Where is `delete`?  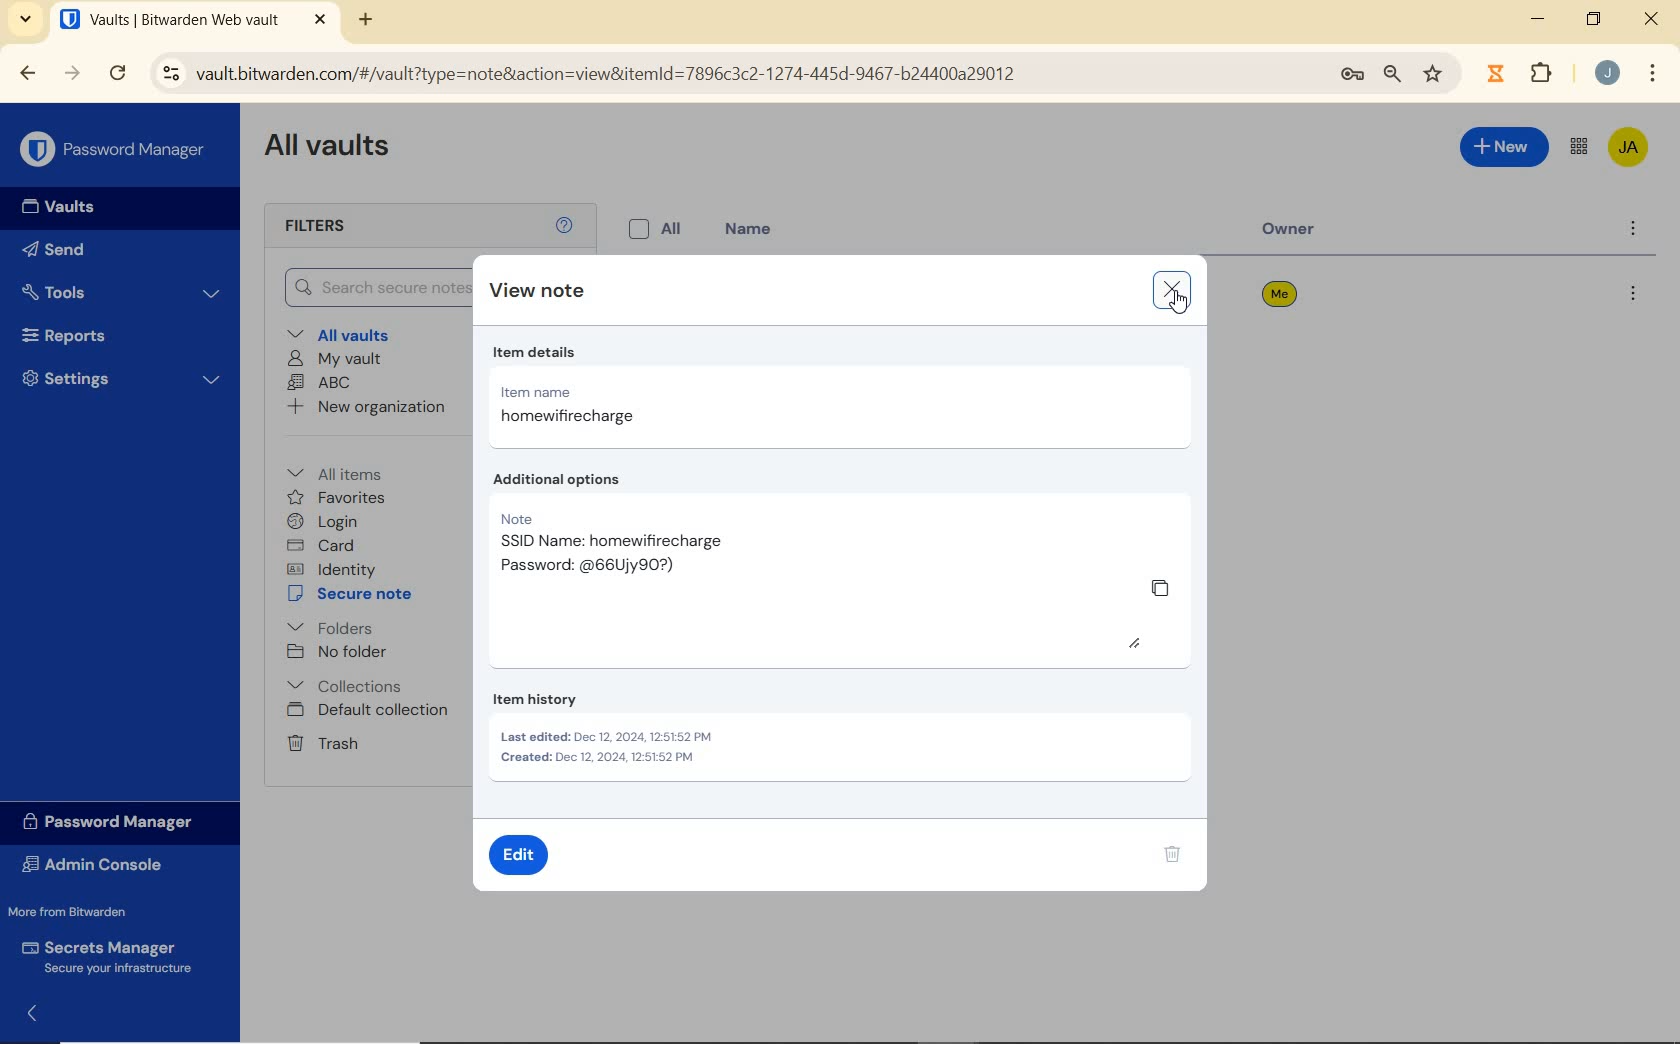 delete is located at coordinates (1174, 857).